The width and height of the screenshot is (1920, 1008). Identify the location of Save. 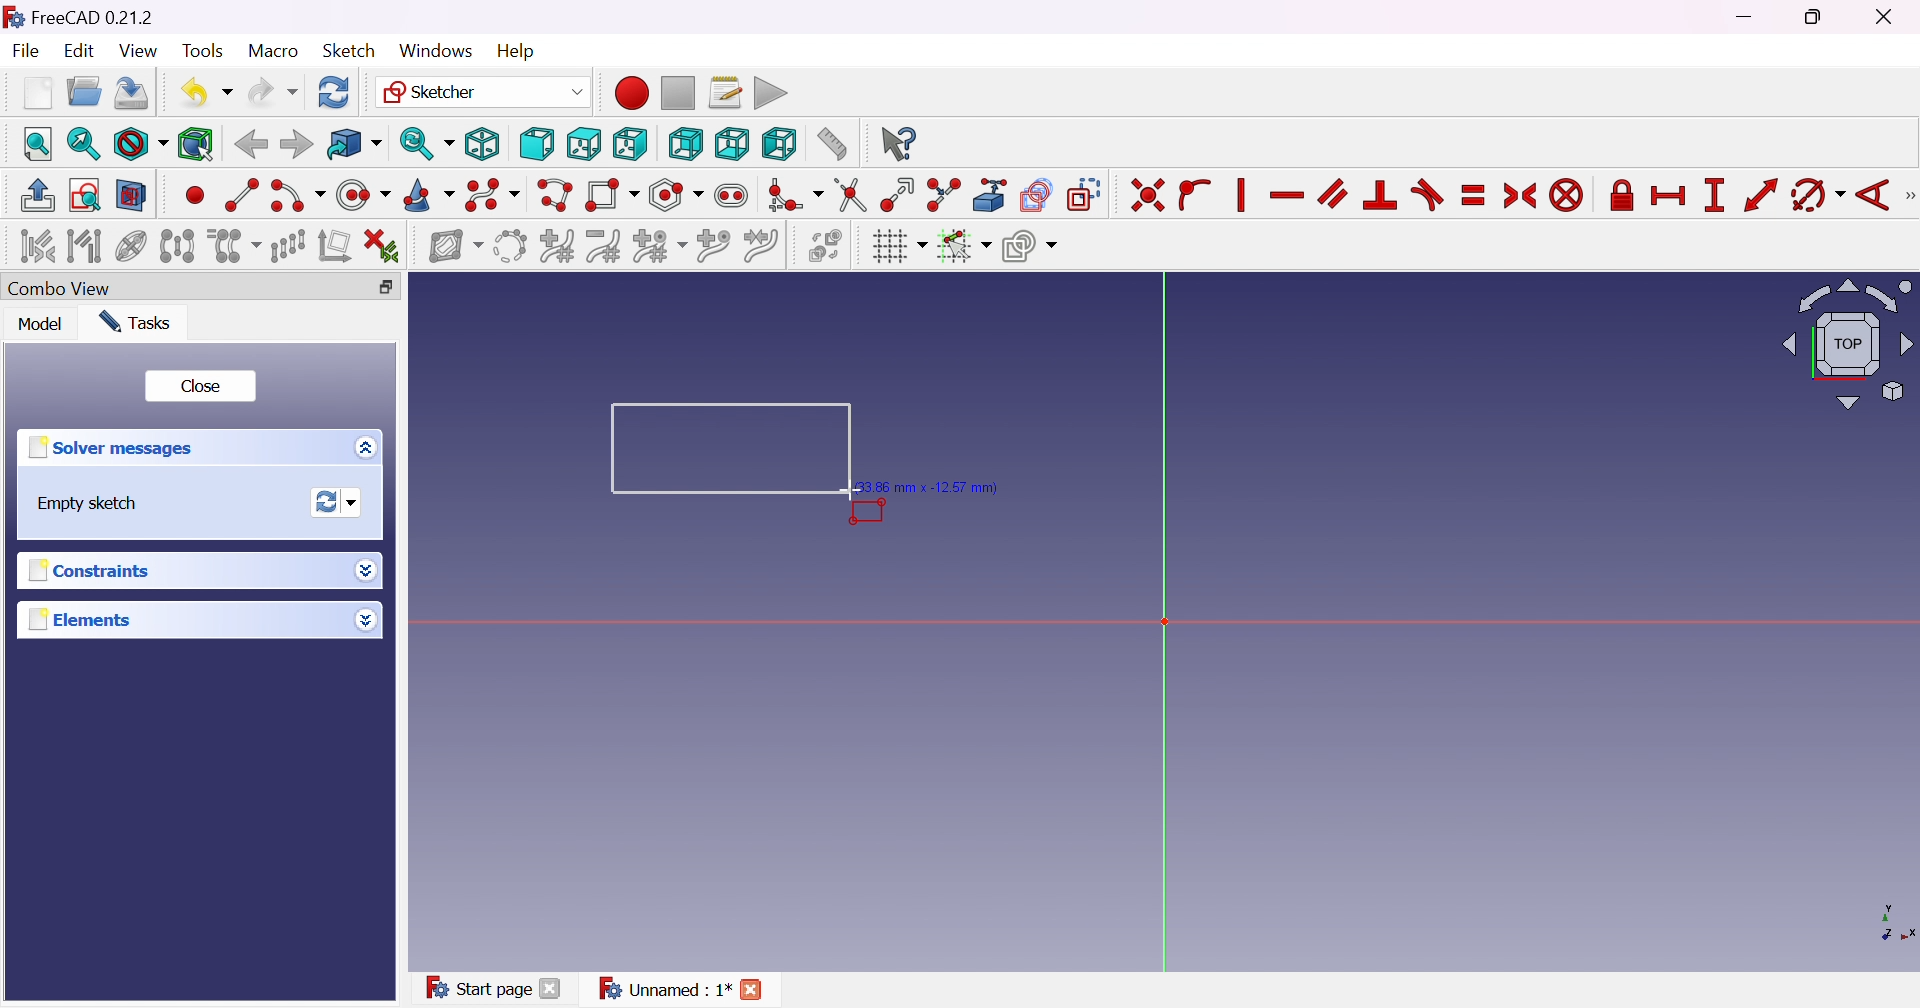
(130, 96).